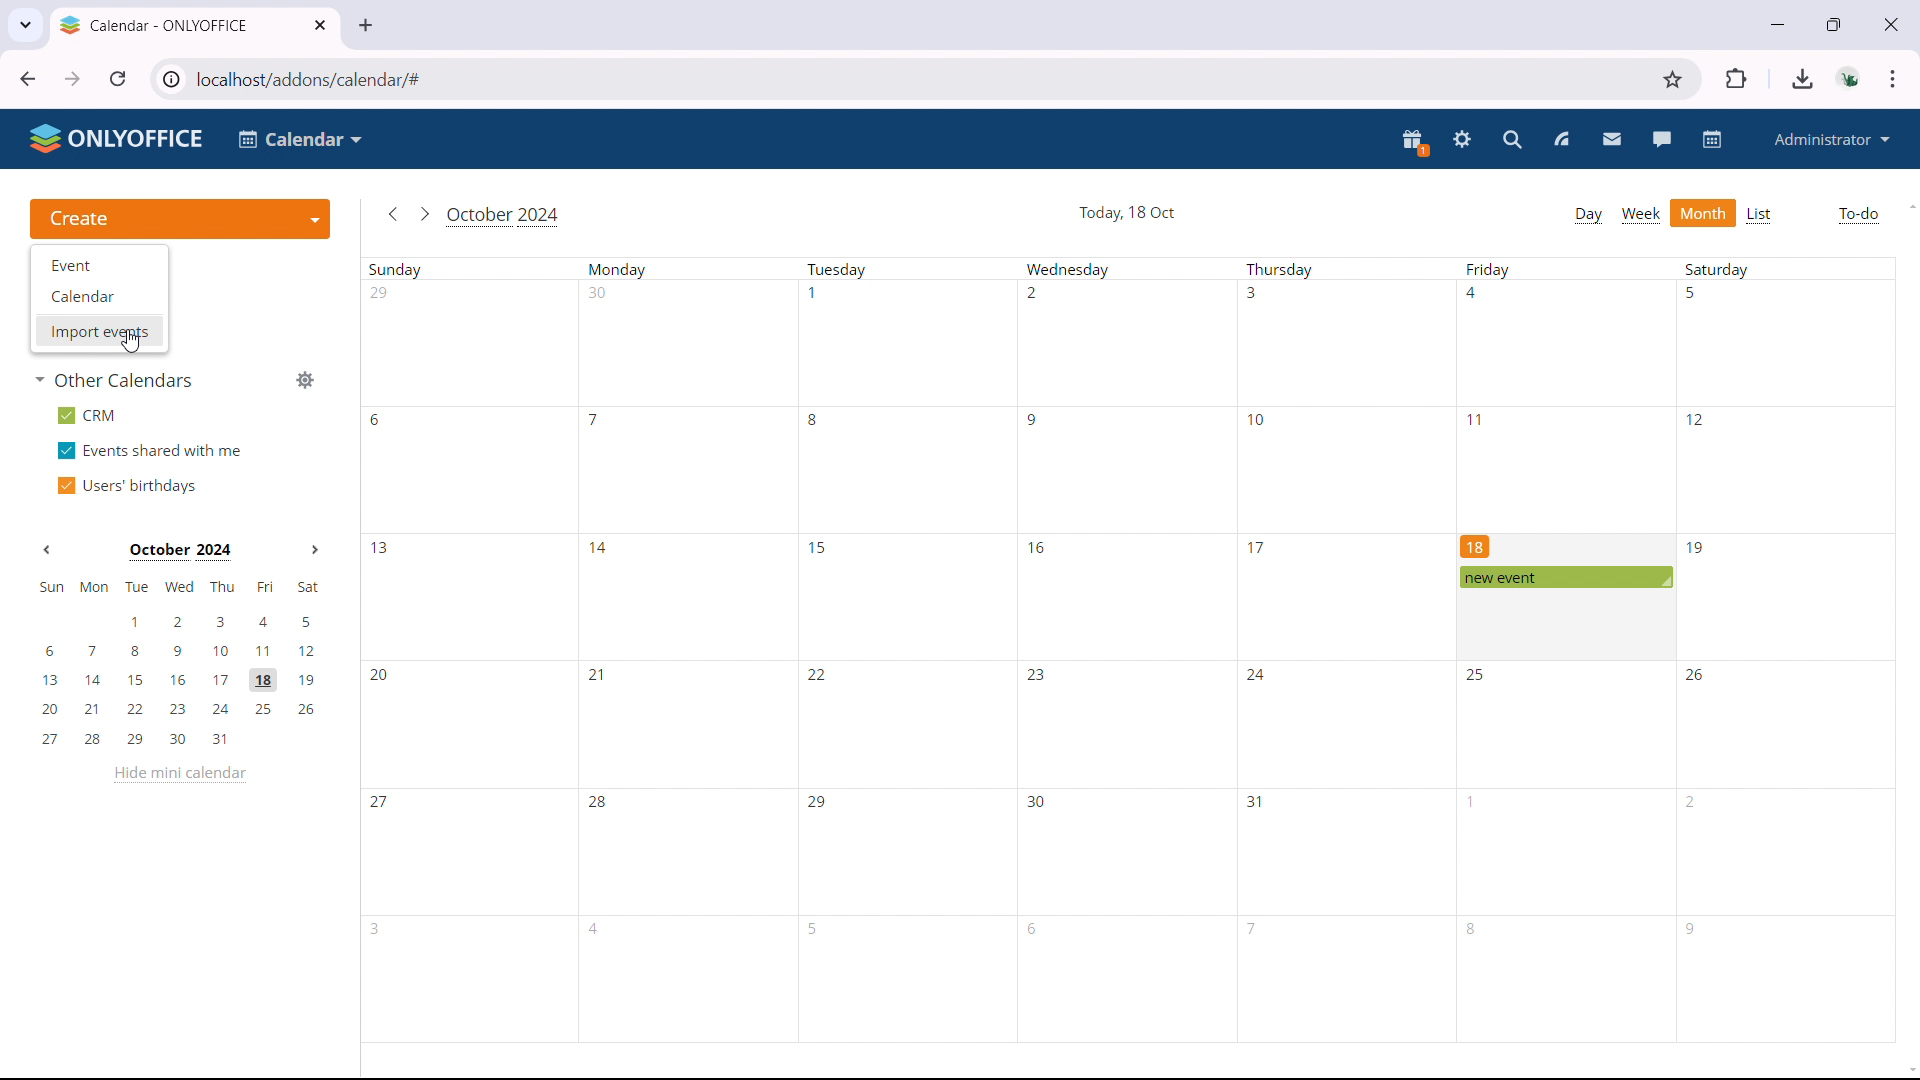  Describe the element at coordinates (1893, 79) in the screenshot. I see `customize & control` at that location.